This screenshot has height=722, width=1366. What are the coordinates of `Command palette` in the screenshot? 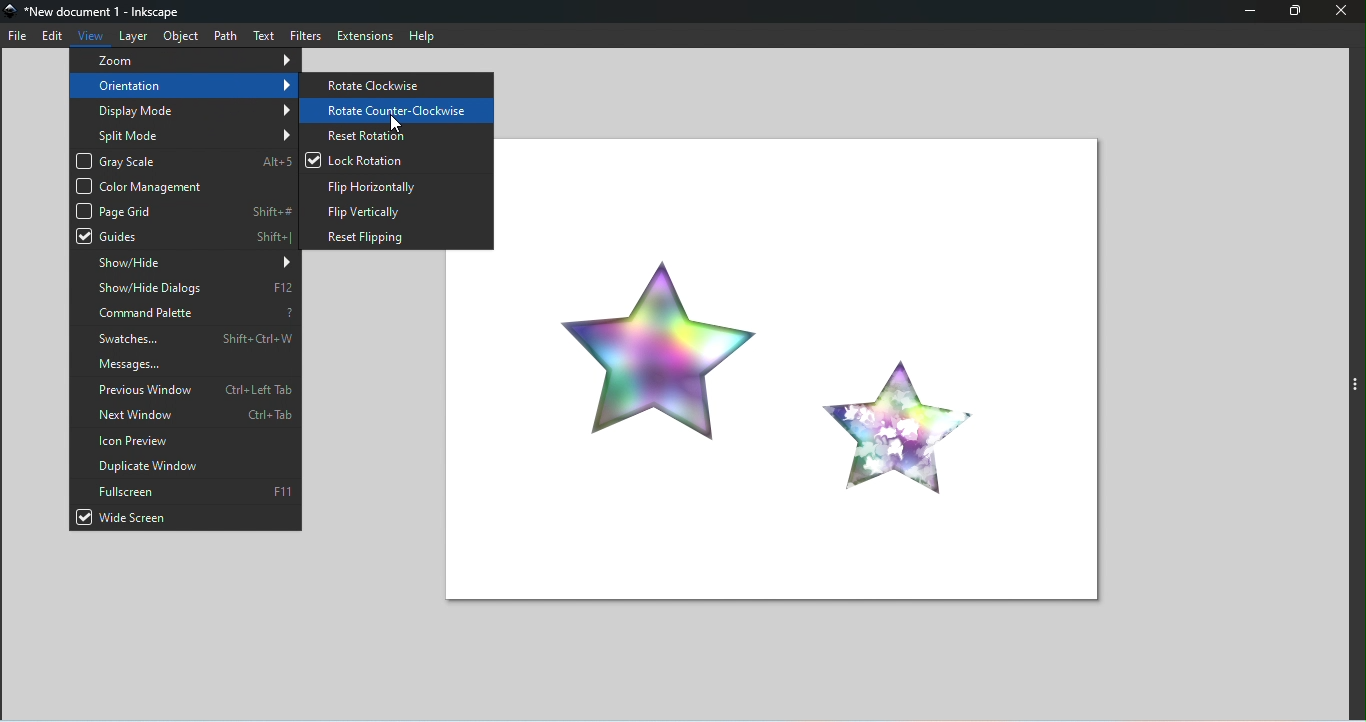 It's located at (186, 312).